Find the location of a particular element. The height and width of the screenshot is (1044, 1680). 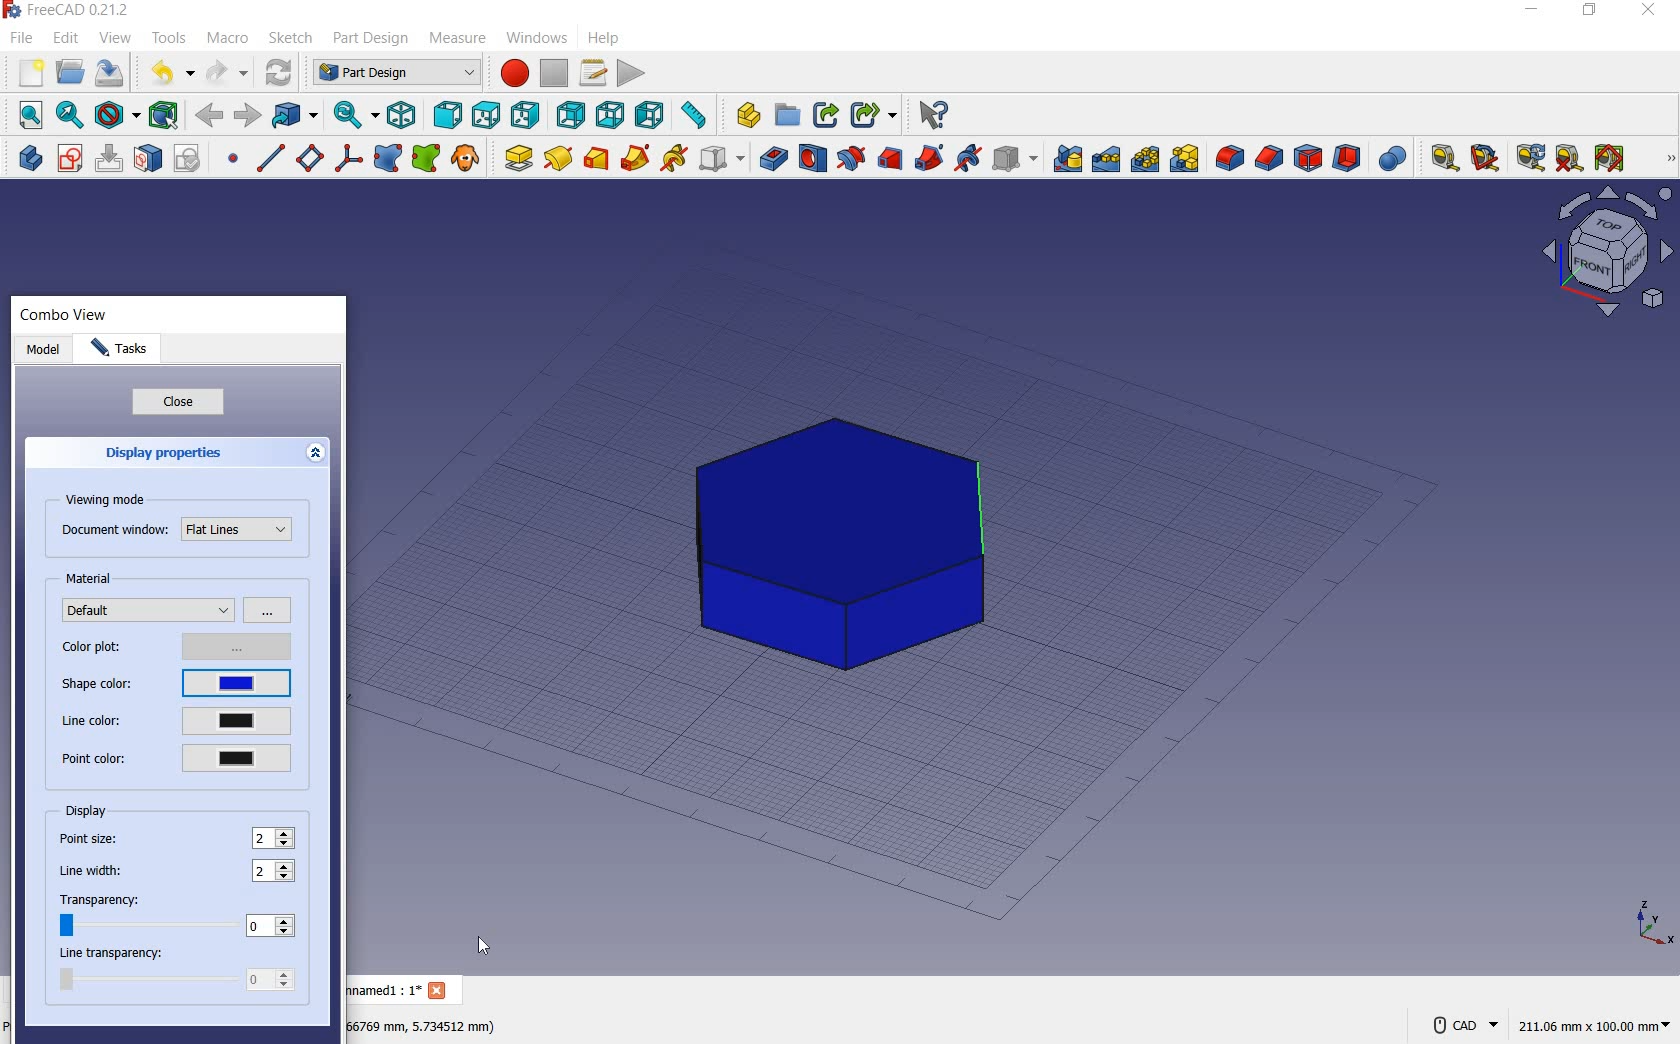

windows is located at coordinates (537, 41).